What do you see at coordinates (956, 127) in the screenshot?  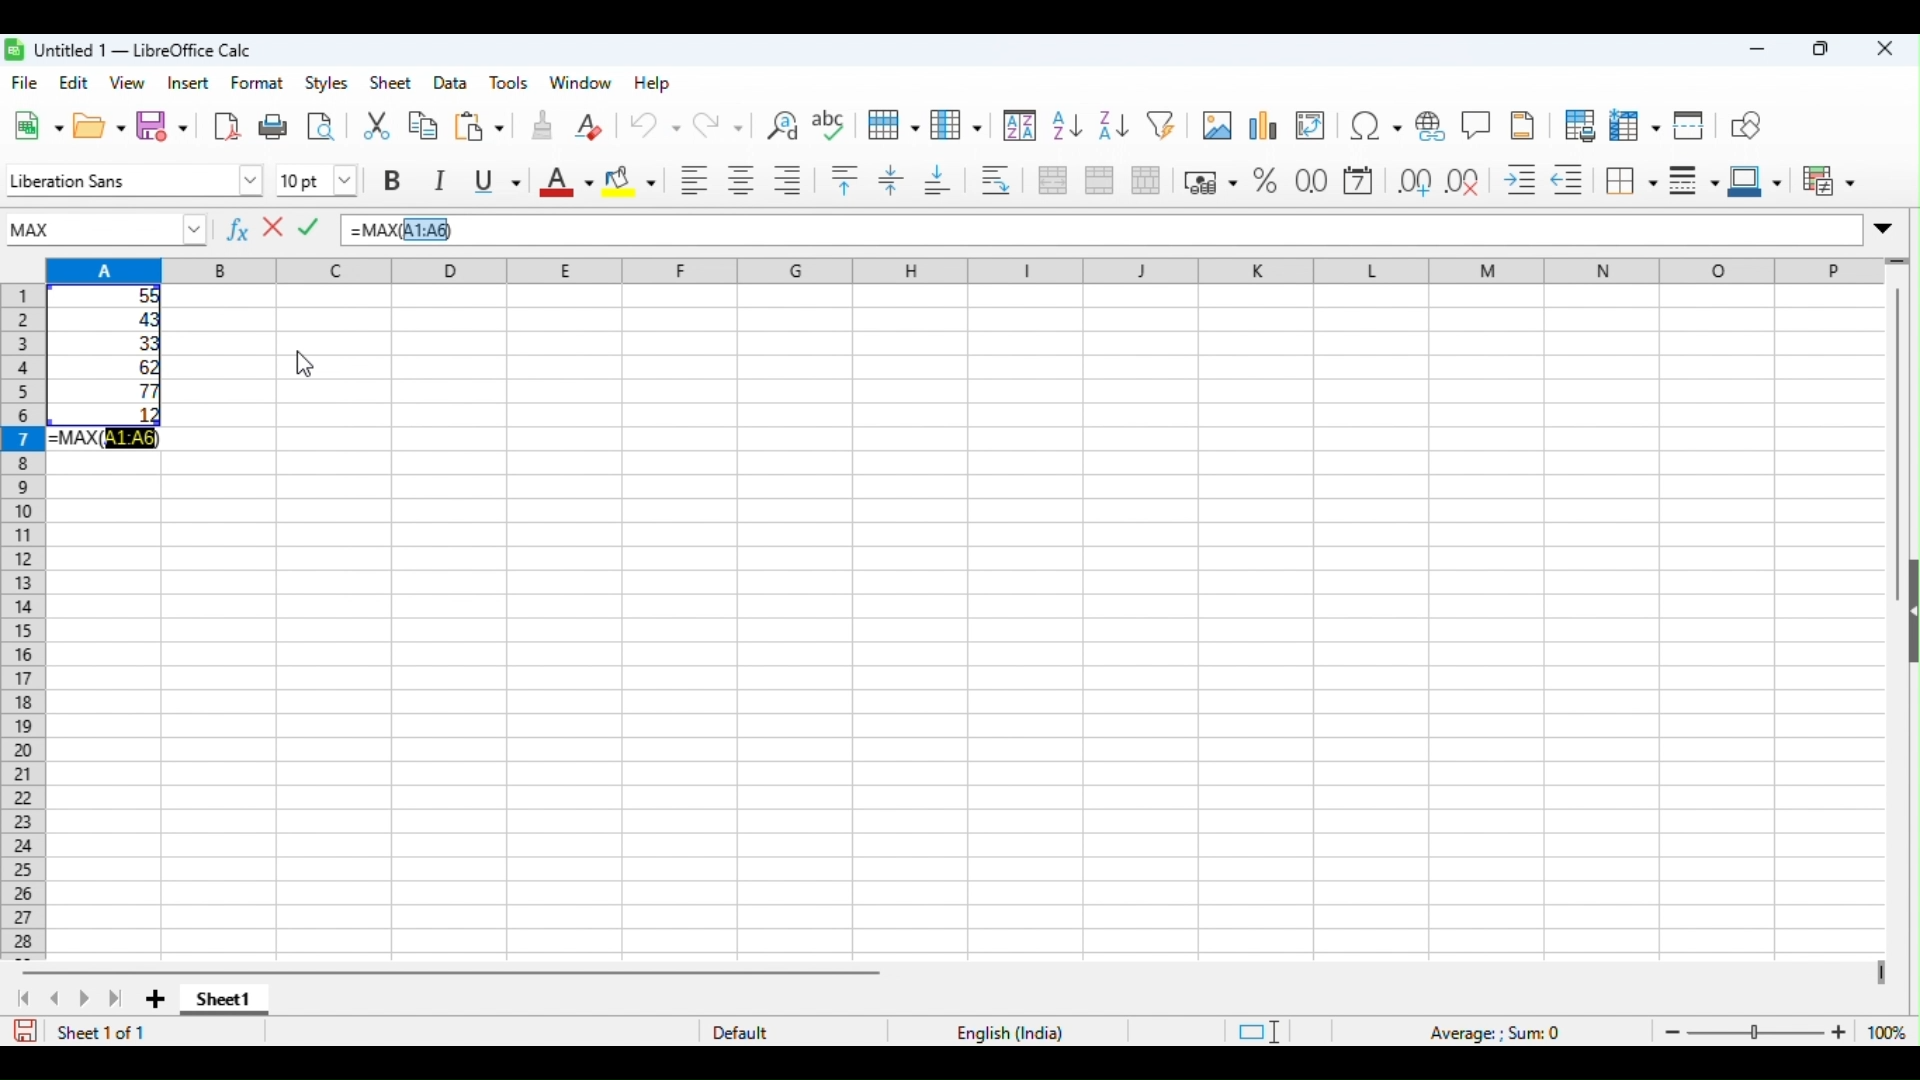 I see `column` at bounding box center [956, 127].